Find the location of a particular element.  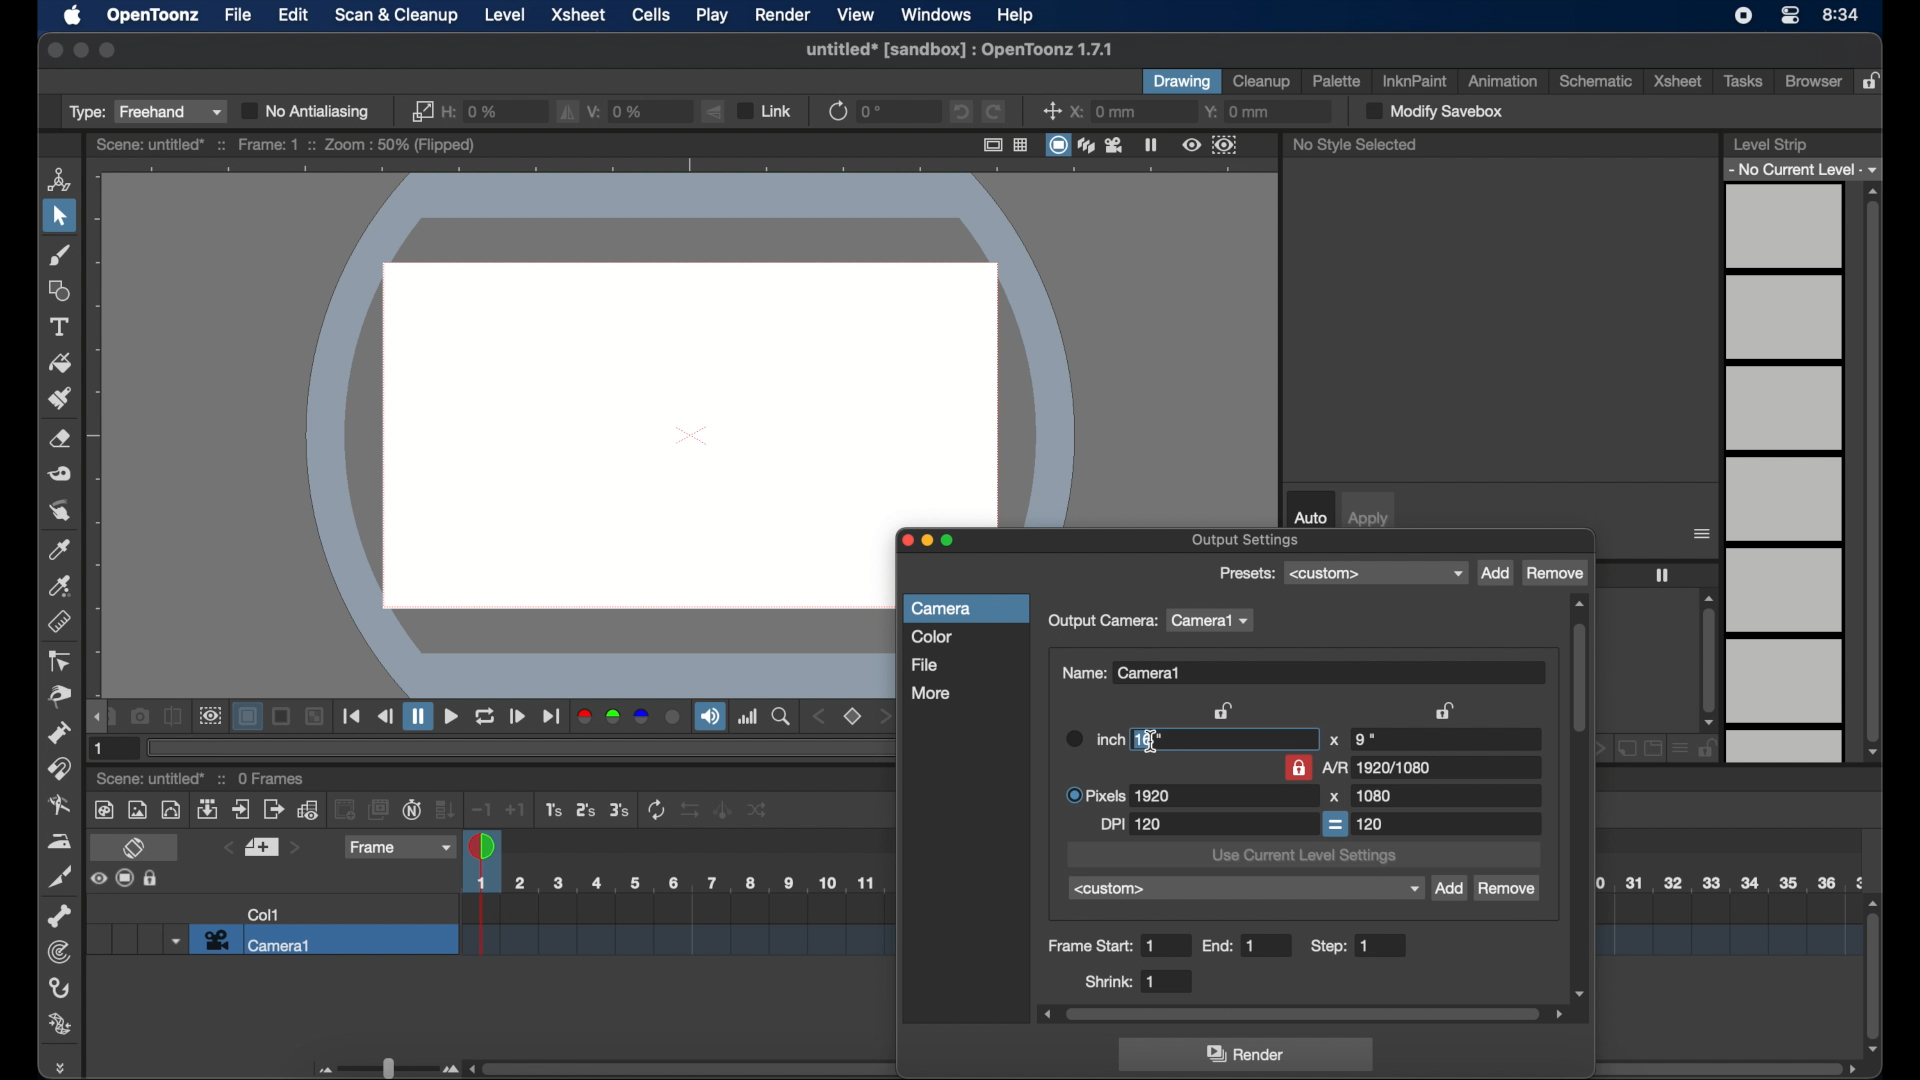

 is located at coordinates (481, 808).